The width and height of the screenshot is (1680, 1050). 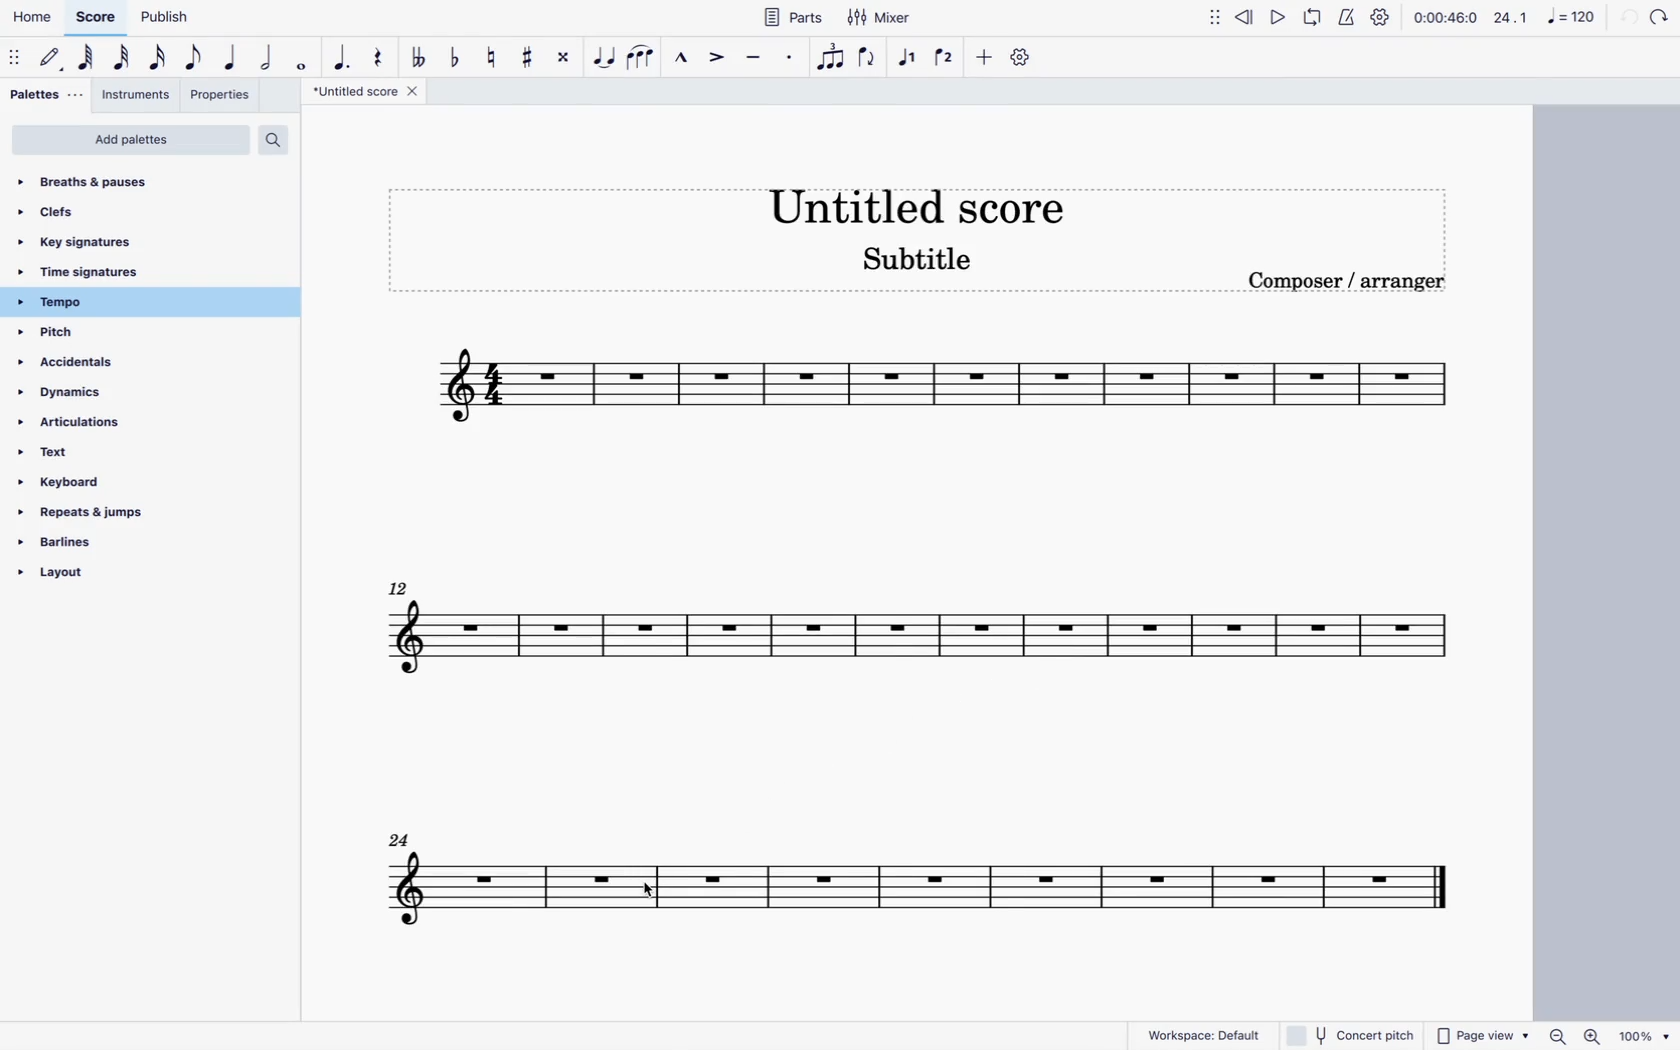 What do you see at coordinates (83, 420) in the screenshot?
I see `articulations` at bounding box center [83, 420].